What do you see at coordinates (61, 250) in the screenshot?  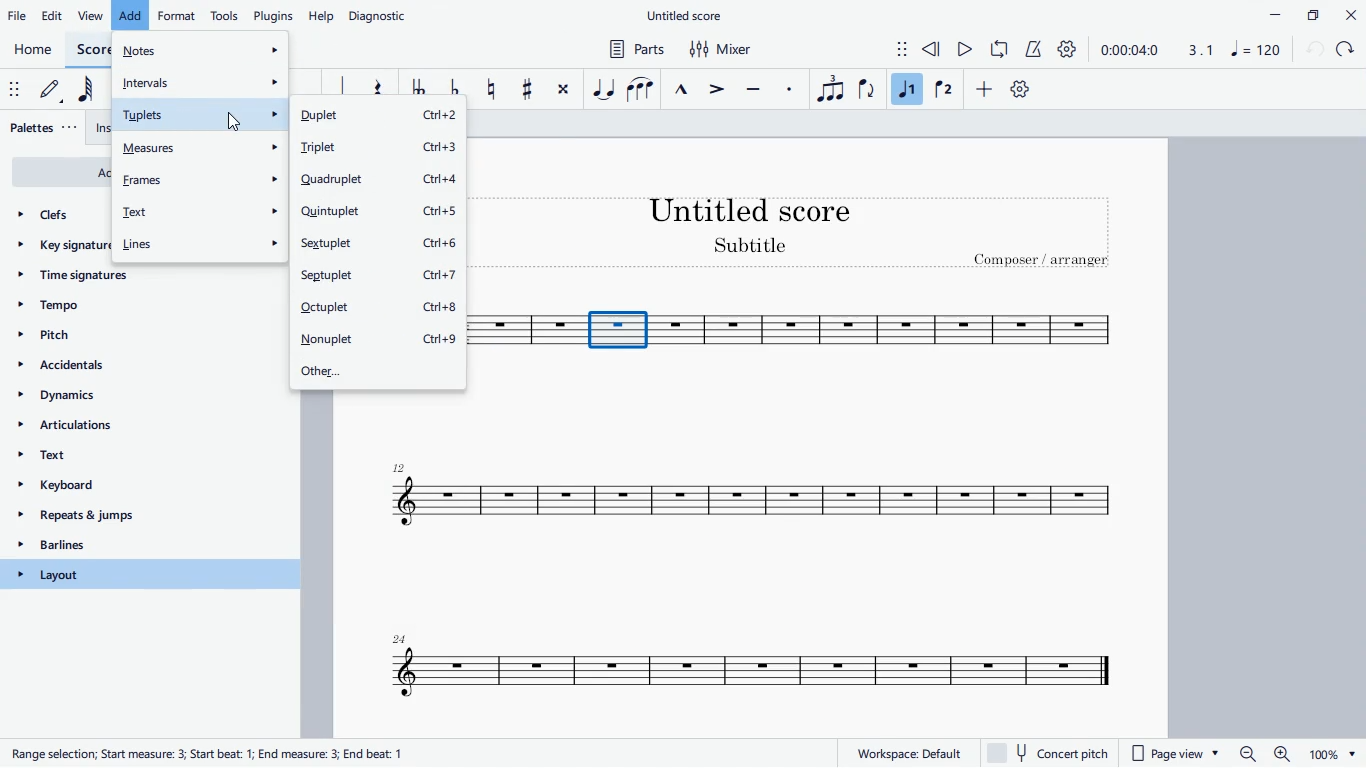 I see `key signatures` at bounding box center [61, 250].